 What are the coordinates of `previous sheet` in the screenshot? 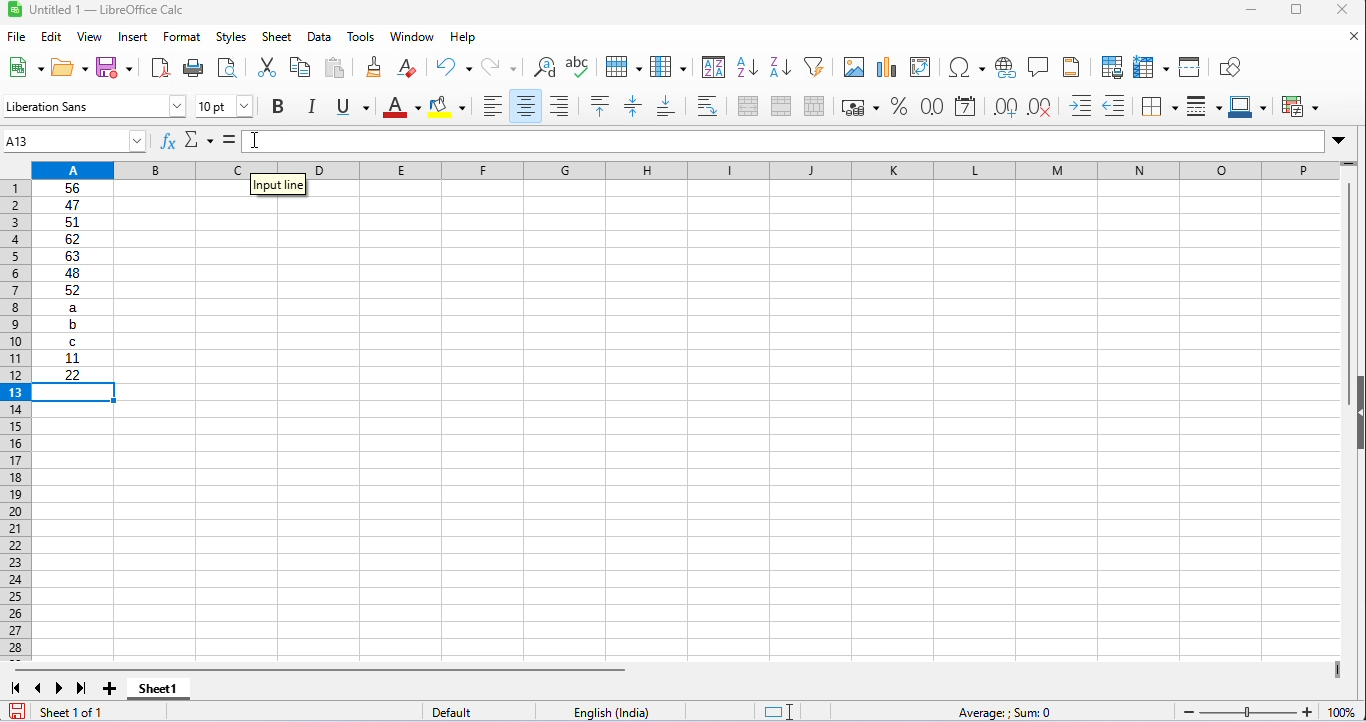 It's located at (41, 688).